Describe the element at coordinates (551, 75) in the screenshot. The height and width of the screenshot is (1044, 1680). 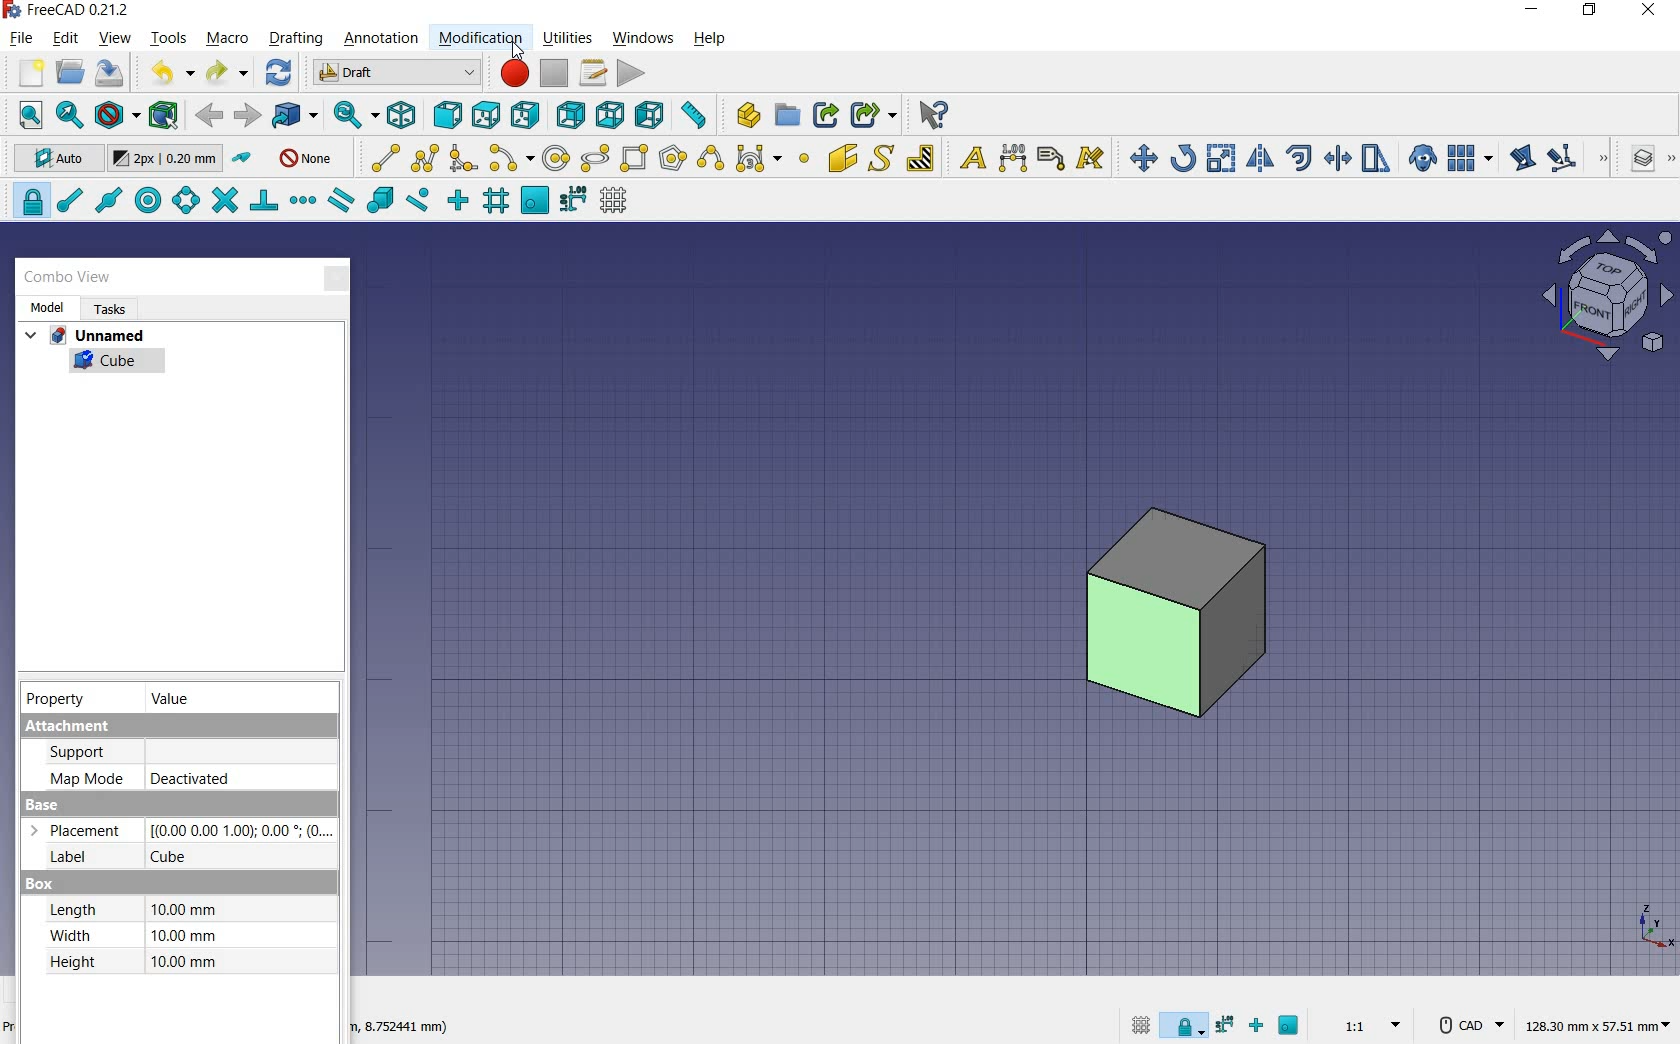
I see `stop macro recording` at that location.